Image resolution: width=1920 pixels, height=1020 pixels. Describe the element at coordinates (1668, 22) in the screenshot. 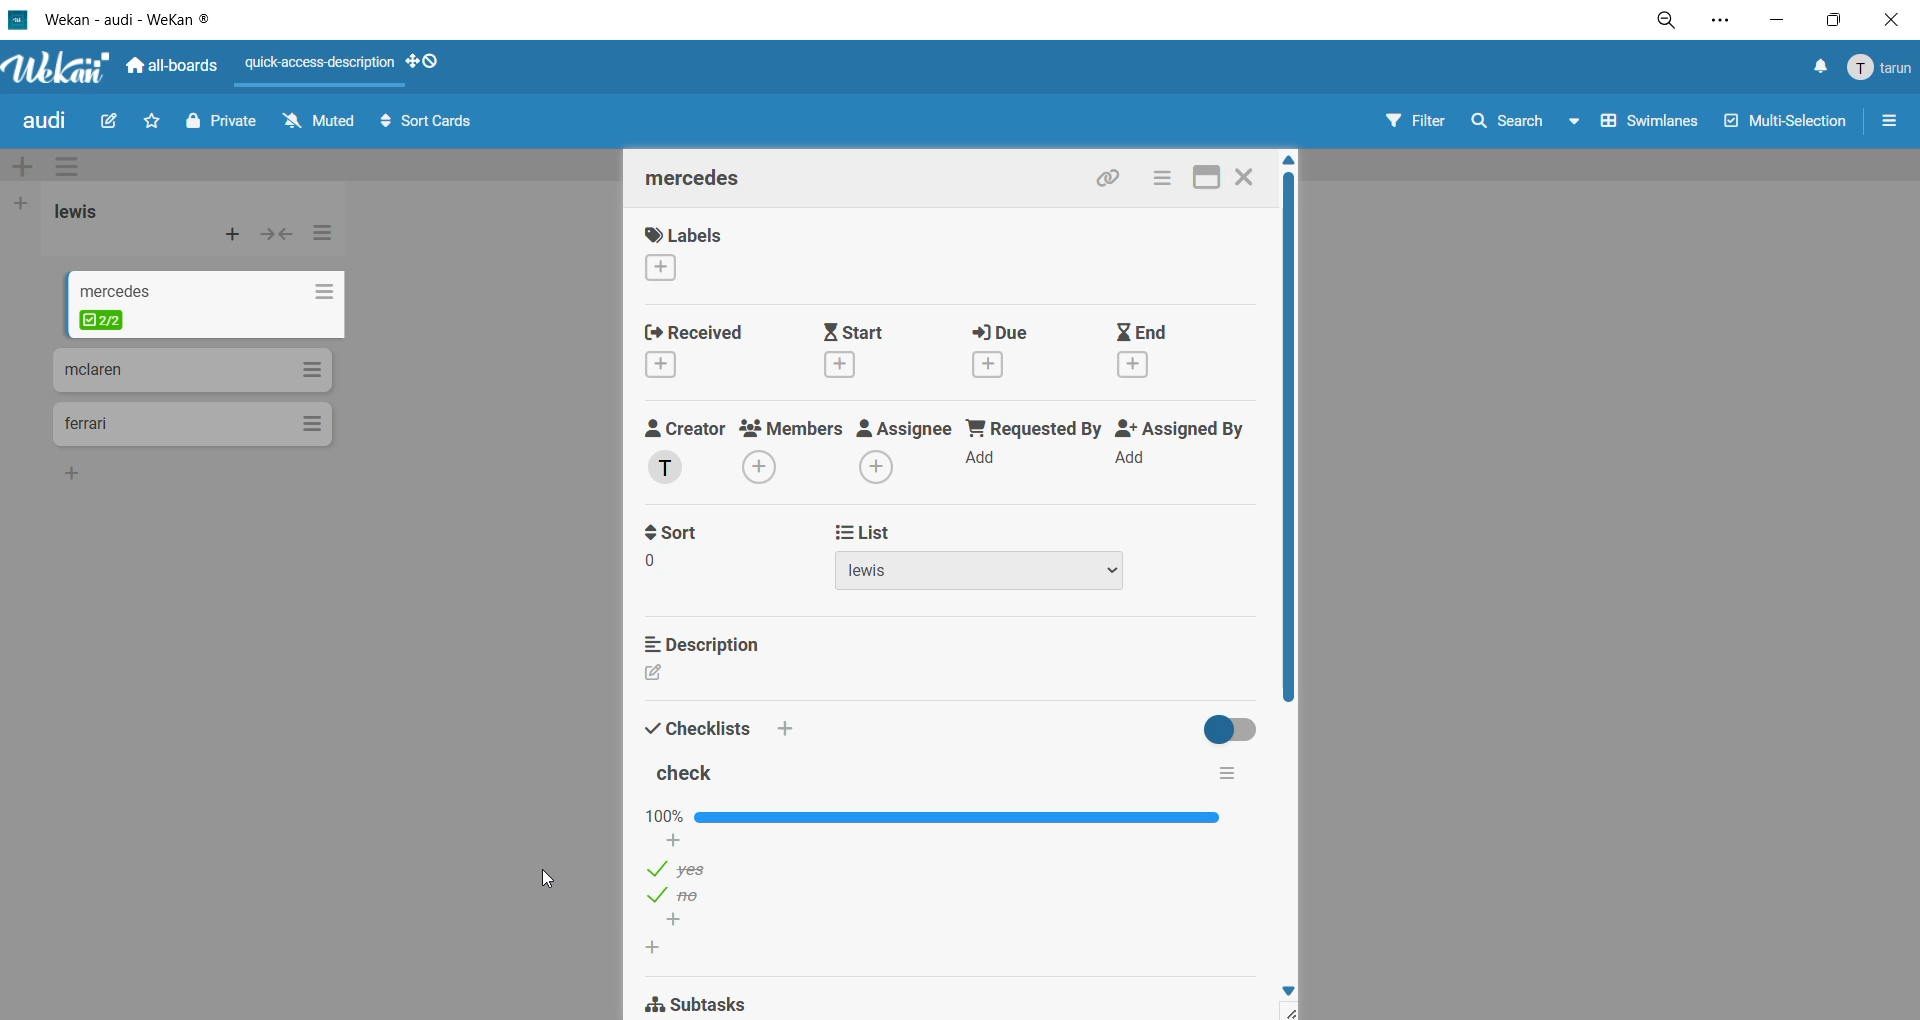

I see `zoom` at that location.